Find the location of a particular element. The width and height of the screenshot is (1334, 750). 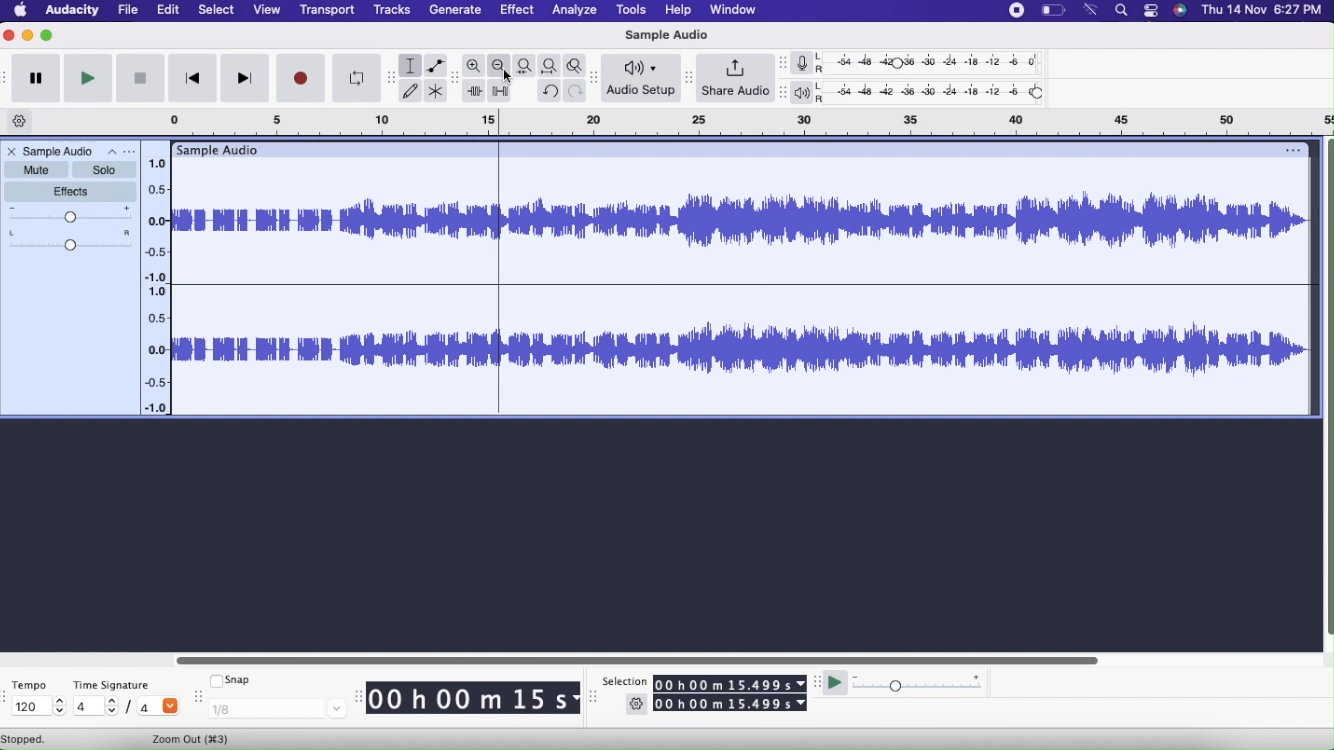

Tempo is located at coordinates (31, 686).